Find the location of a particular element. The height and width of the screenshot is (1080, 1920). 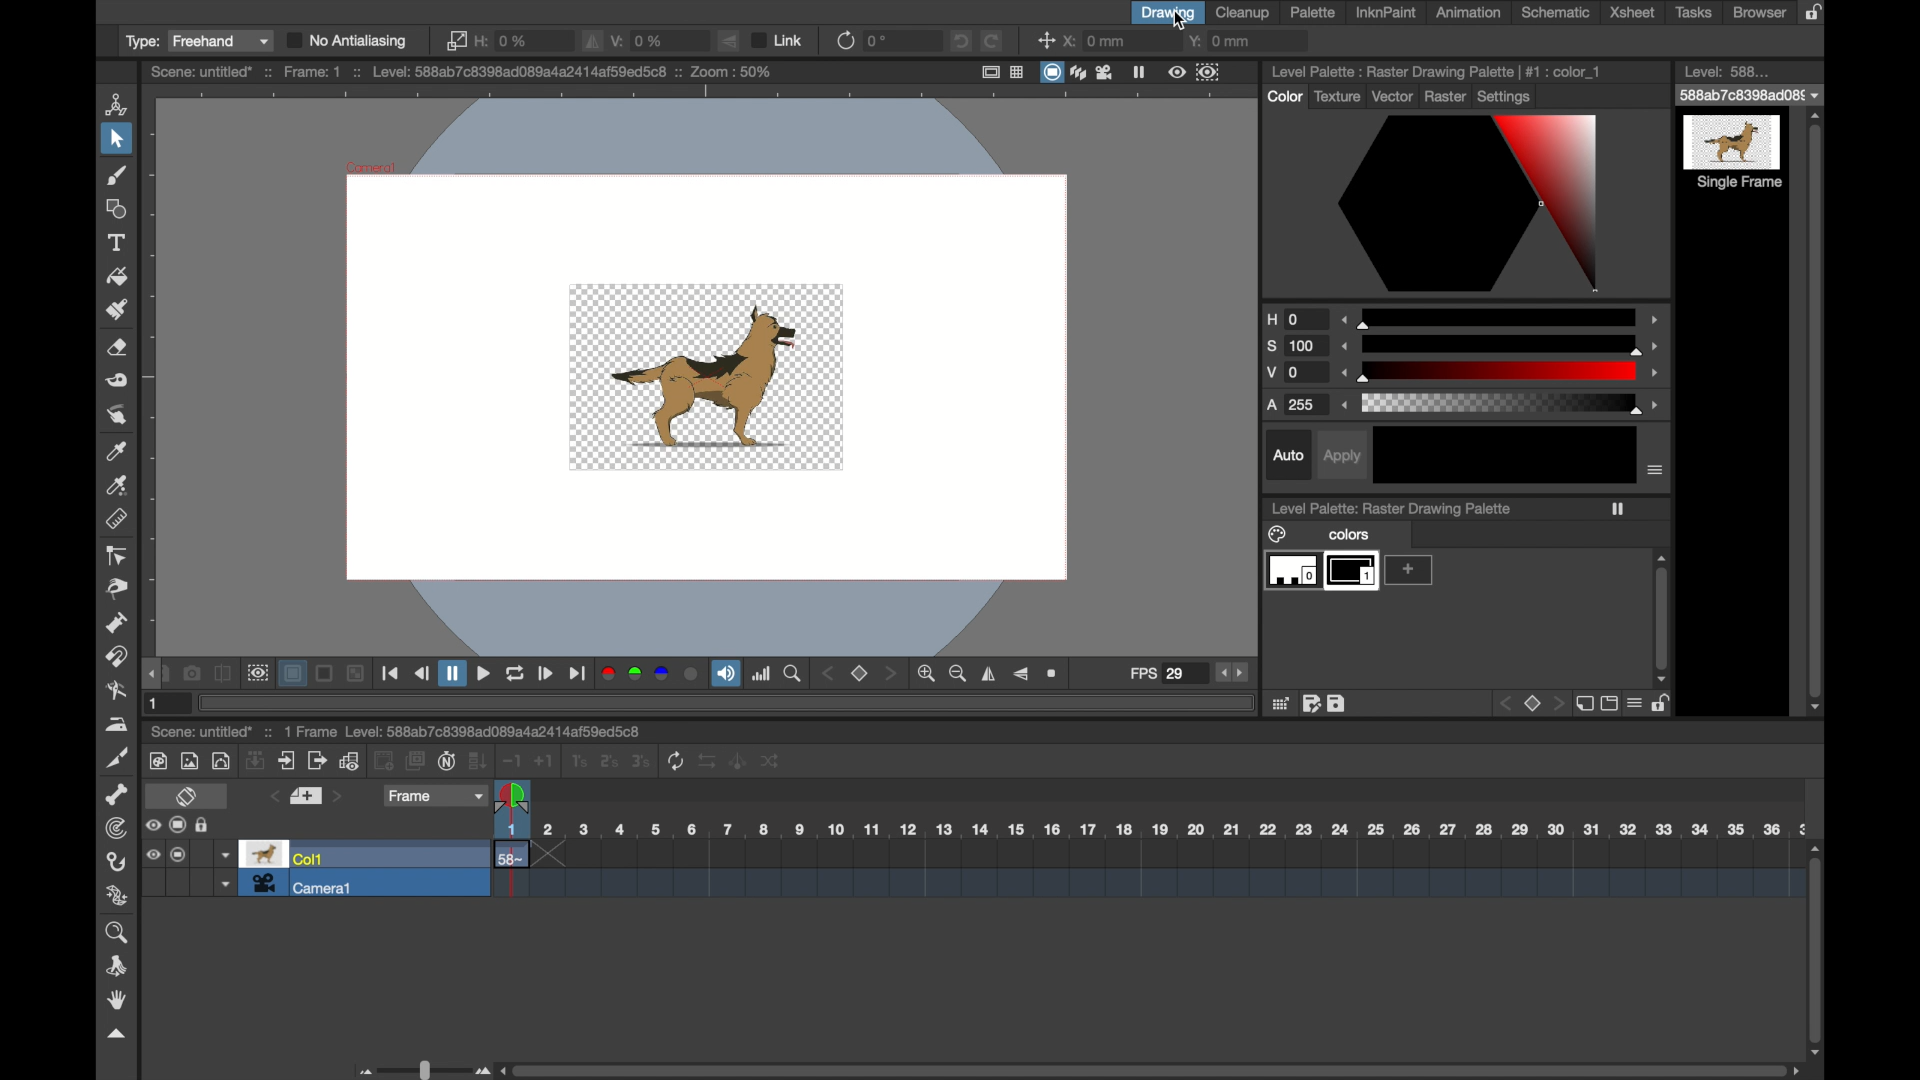

S is located at coordinates (1297, 347).